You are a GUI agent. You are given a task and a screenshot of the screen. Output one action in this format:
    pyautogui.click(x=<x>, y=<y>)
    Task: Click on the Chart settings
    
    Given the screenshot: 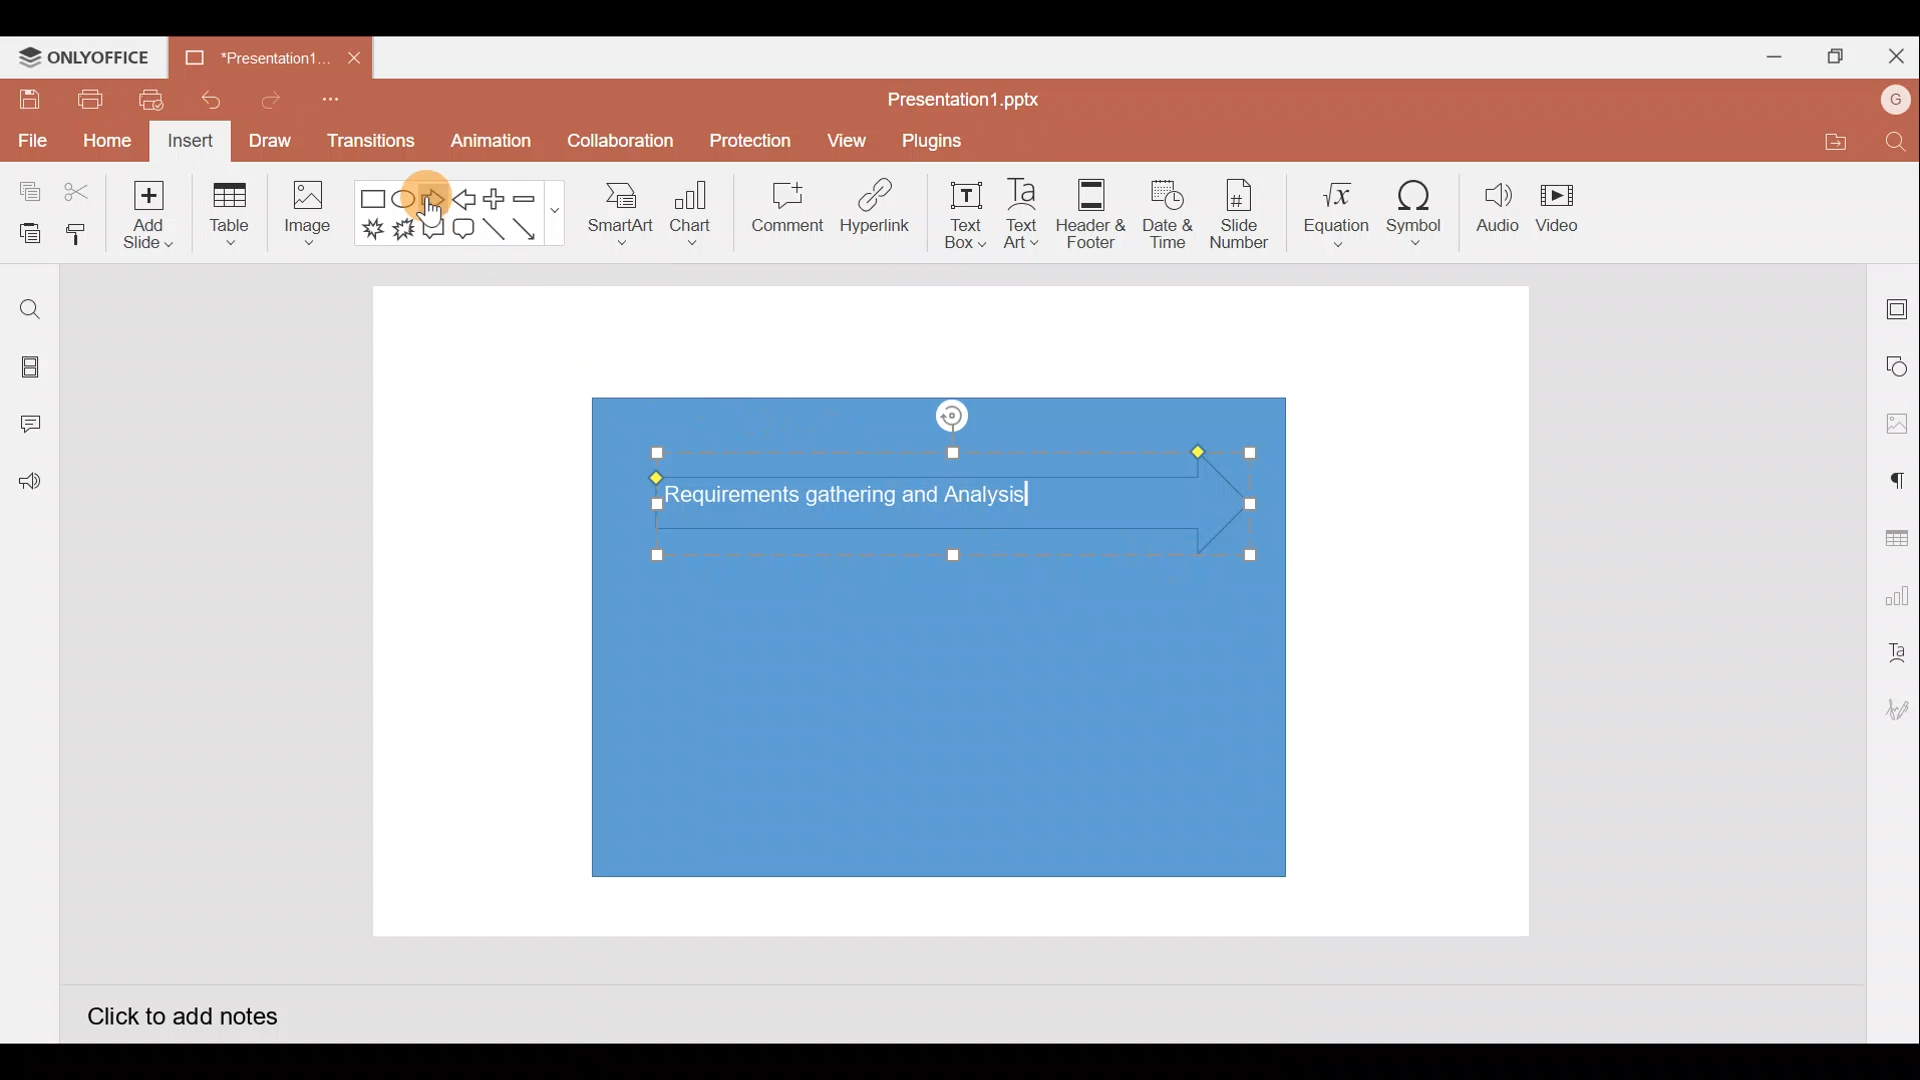 What is the action you would take?
    pyautogui.click(x=1894, y=592)
    